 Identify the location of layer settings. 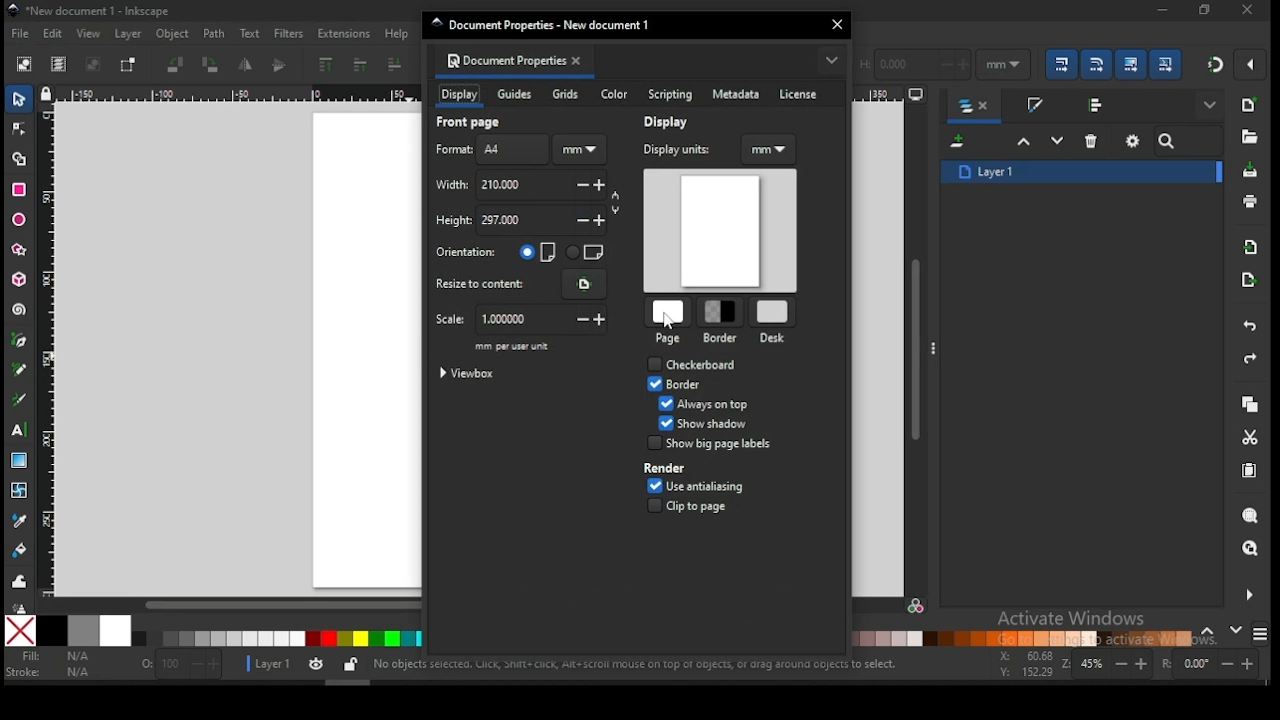
(304, 665).